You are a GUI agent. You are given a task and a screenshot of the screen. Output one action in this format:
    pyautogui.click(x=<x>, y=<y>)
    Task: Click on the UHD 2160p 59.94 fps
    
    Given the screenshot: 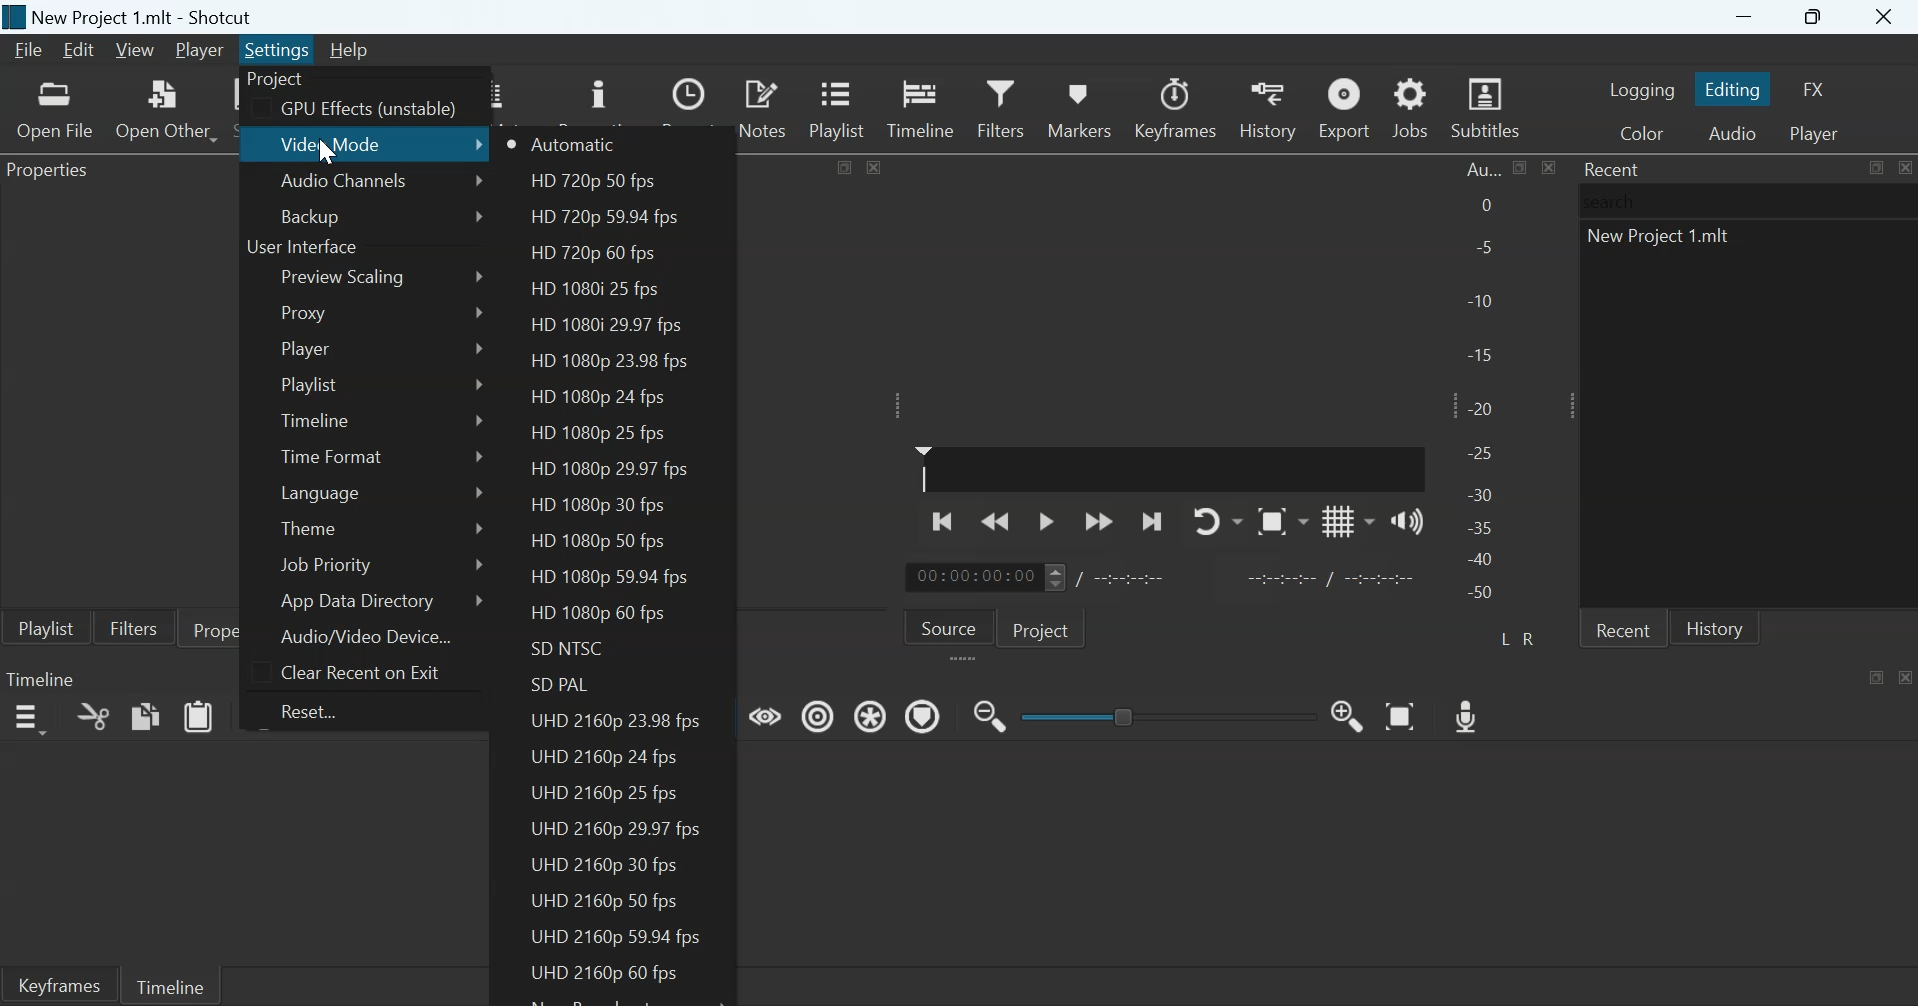 What is the action you would take?
    pyautogui.click(x=614, y=937)
    